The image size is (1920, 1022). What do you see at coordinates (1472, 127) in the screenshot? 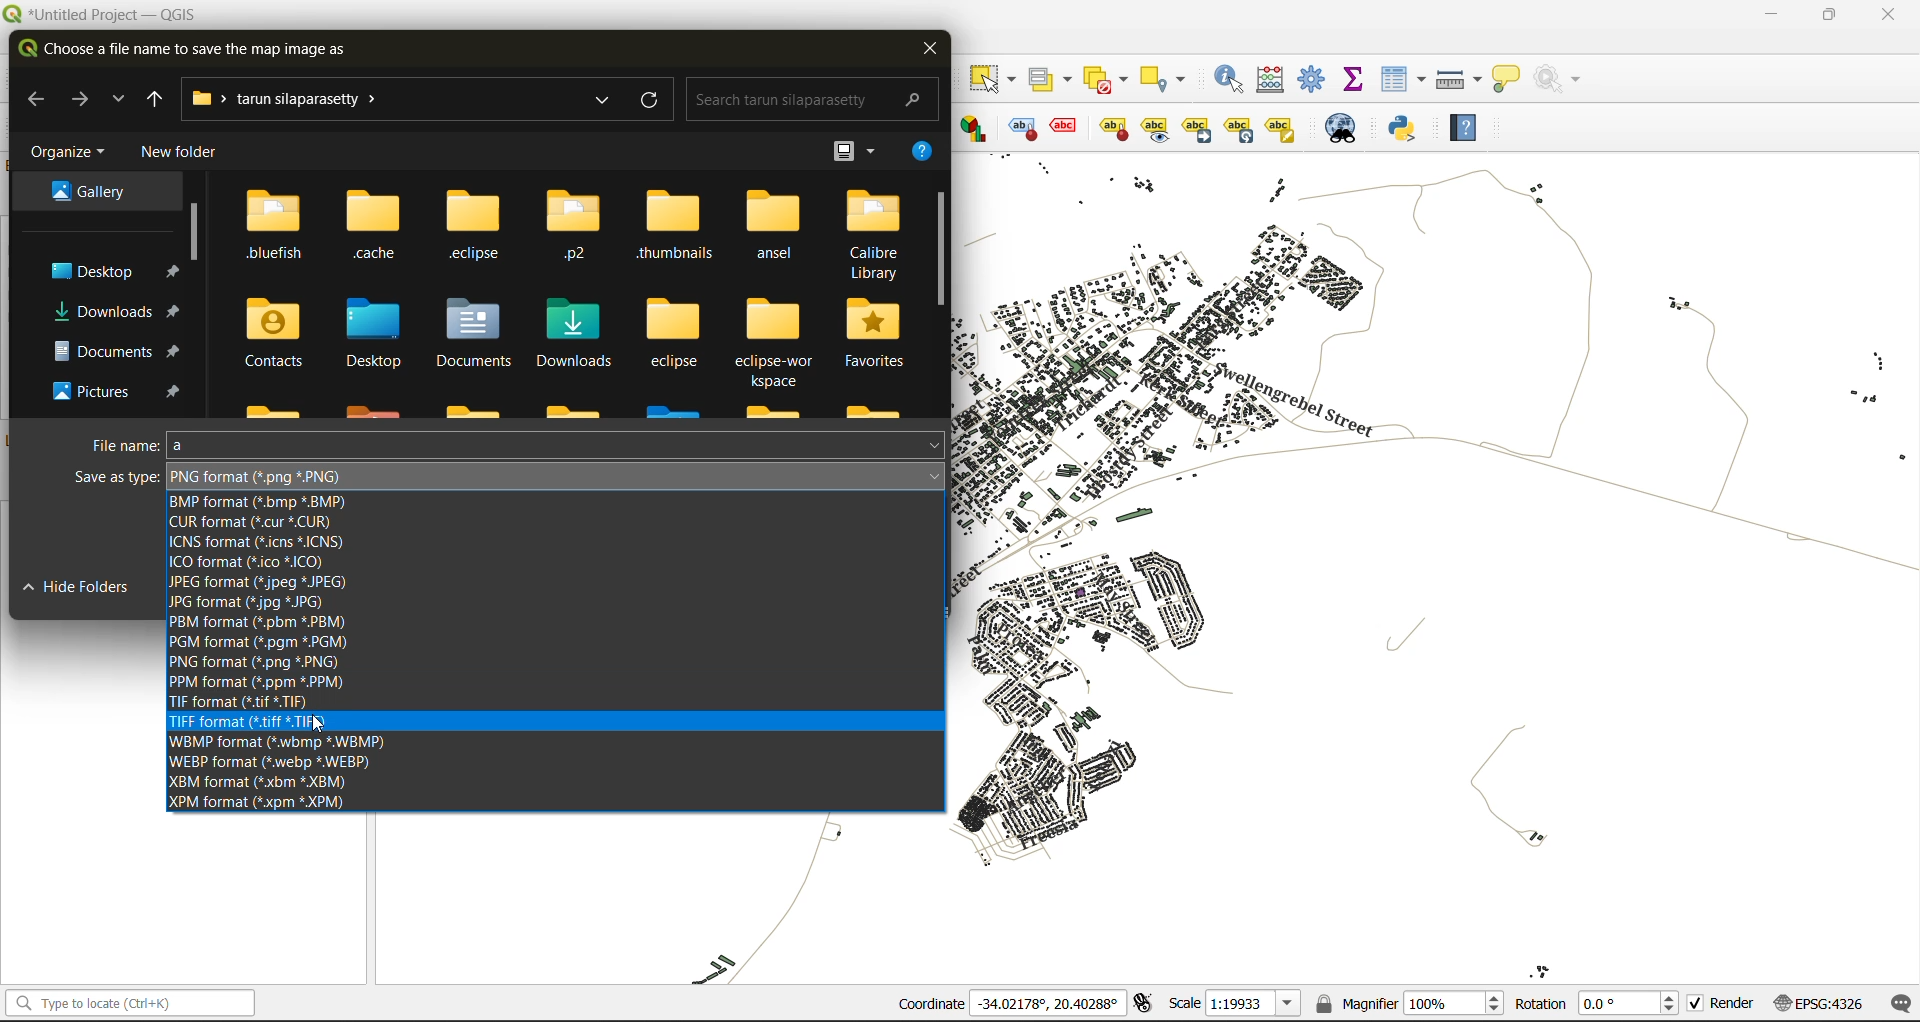
I see `help` at bounding box center [1472, 127].